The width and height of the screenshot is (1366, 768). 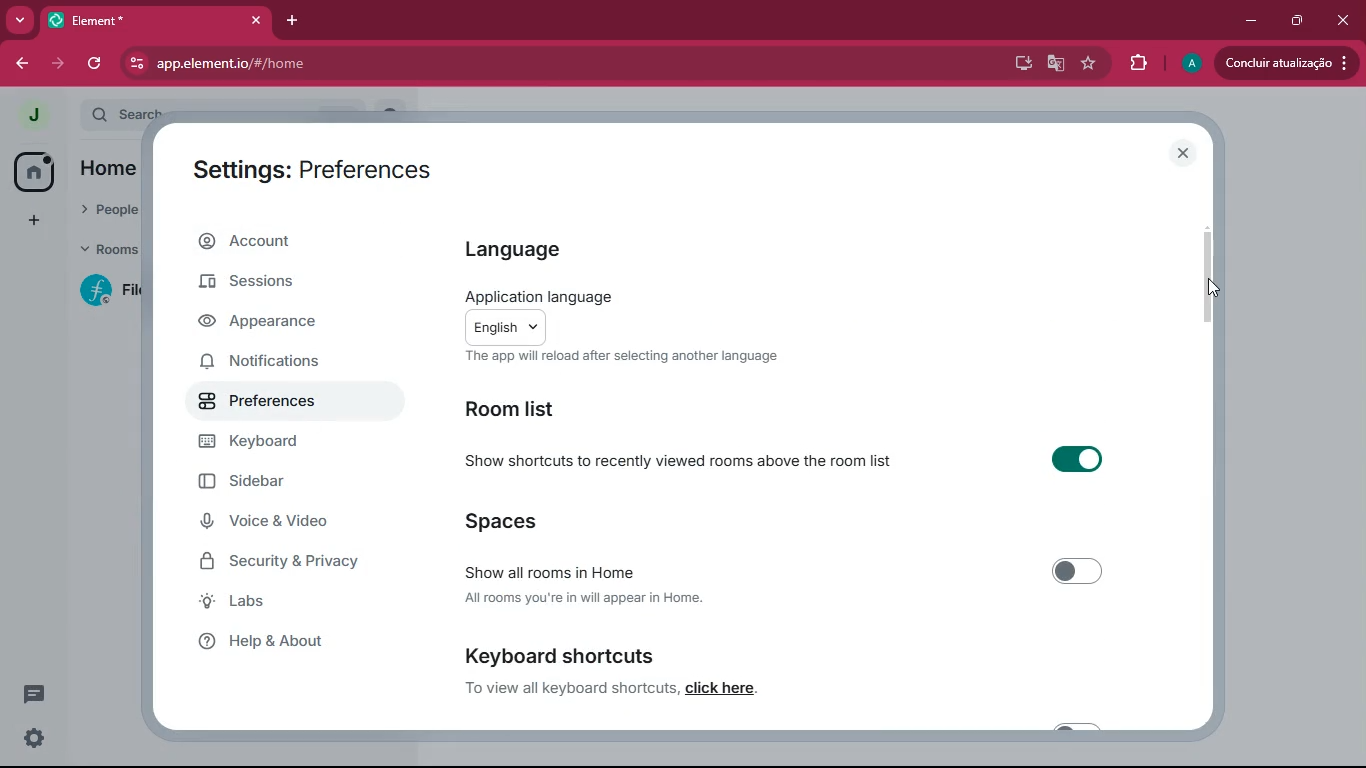 What do you see at coordinates (1208, 273) in the screenshot?
I see `scroll bar` at bounding box center [1208, 273].